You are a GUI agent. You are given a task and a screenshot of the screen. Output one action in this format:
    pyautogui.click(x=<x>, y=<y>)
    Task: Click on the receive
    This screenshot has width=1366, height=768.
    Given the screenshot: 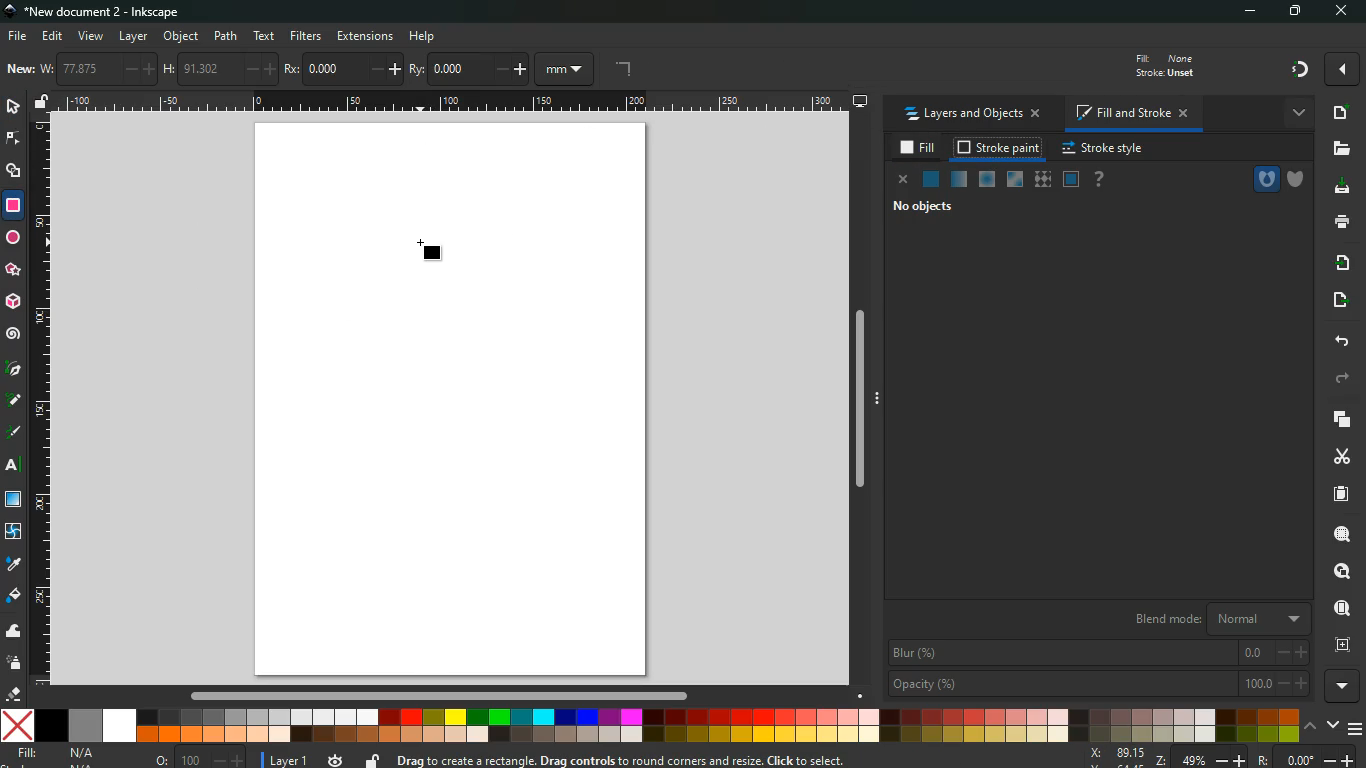 What is the action you would take?
    pyautogui.click(x=1345, y=264)
    